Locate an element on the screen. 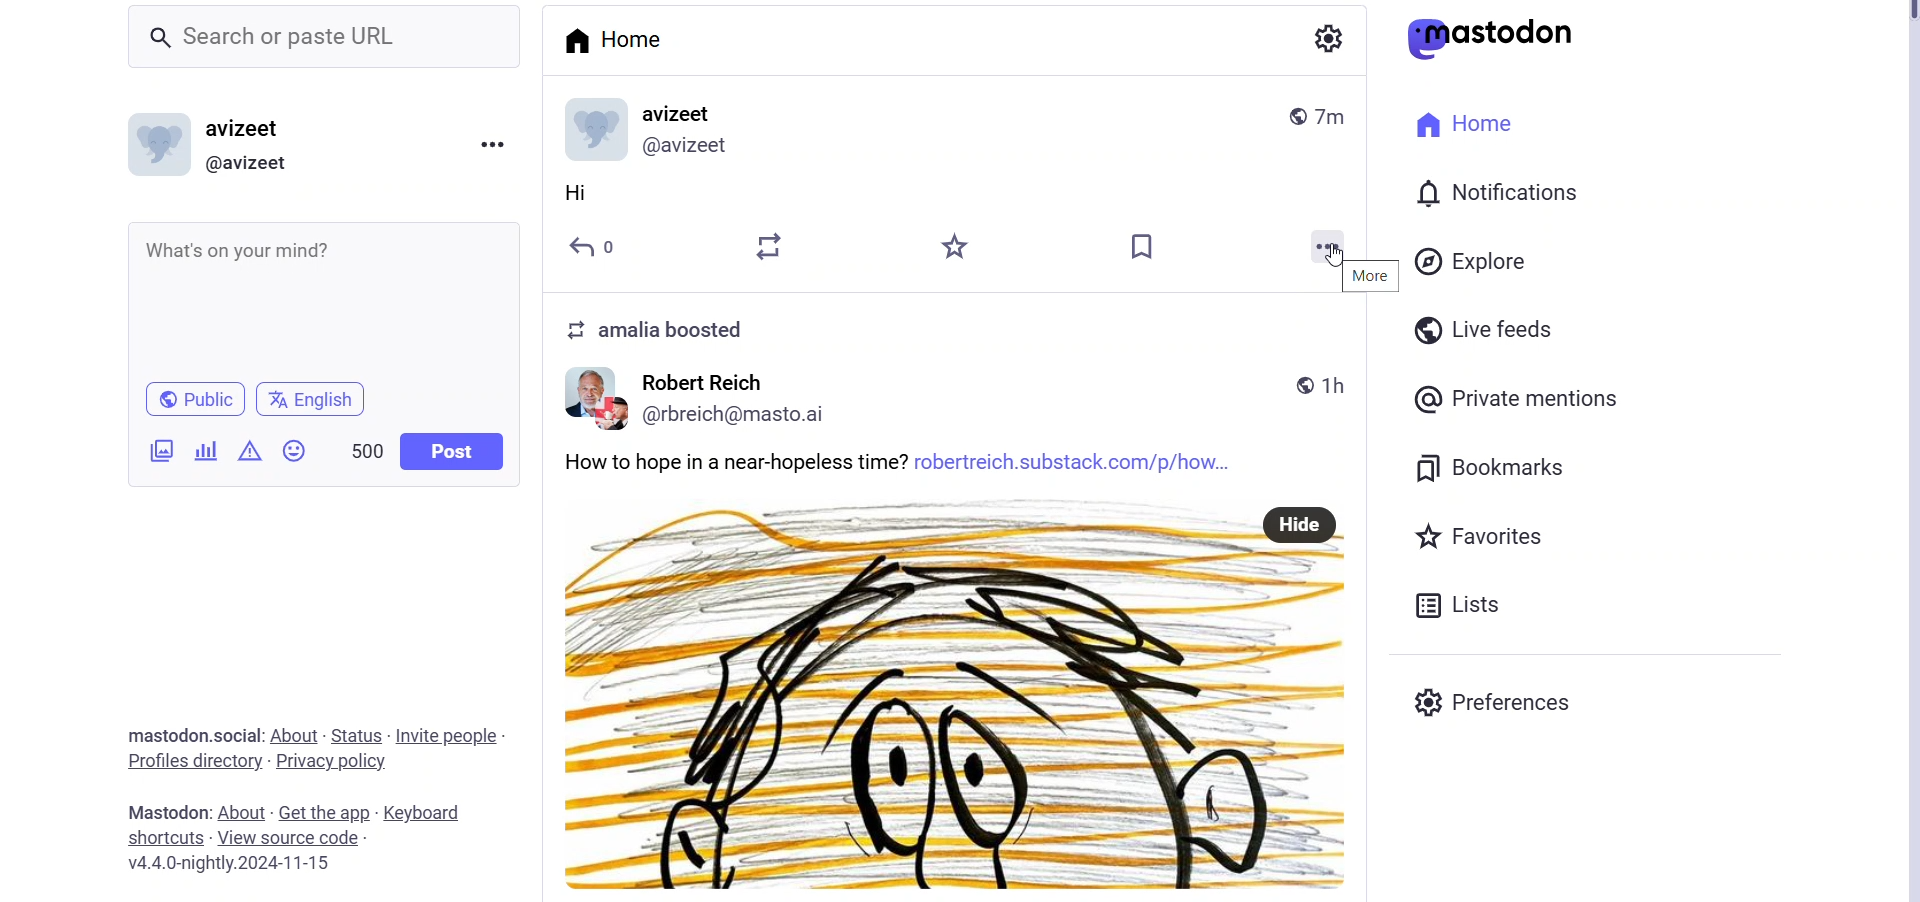 Image resolution: width=1920 pixels, height=902 pixels. Add Poll is located at coordinates (202, 448).